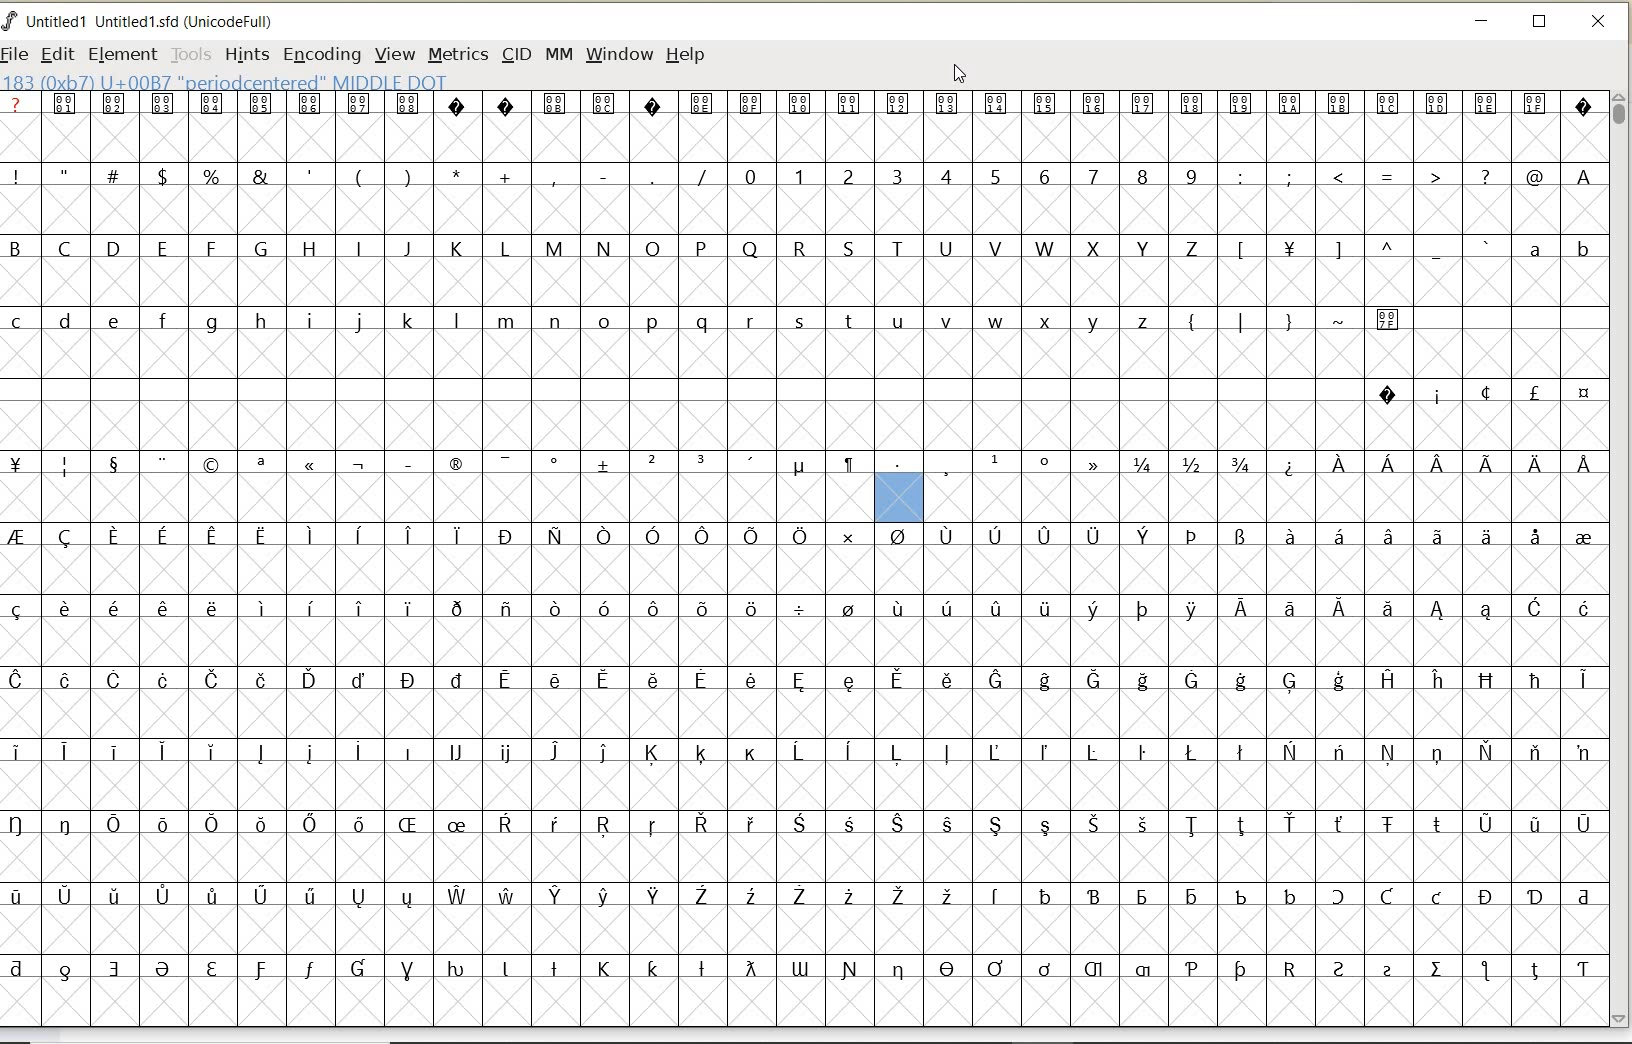 This screenshot has height=1044, width=1632. I want to click on RESTORE, so click(1540, 25).